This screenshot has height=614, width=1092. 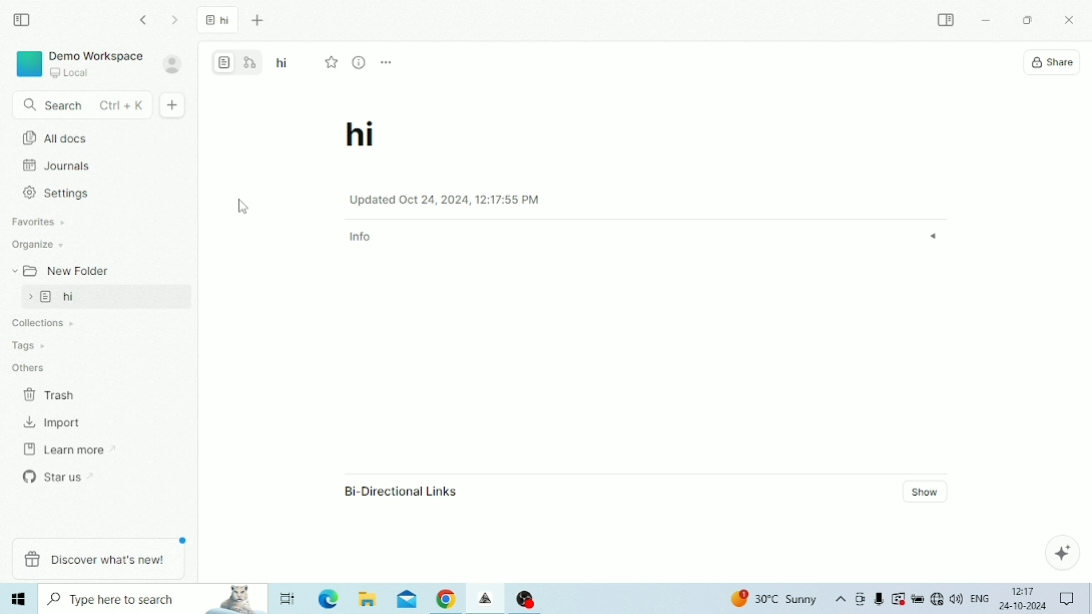 What do you see at coordinates (81, 106) in the screenshot?
I see `Search` at bounding box center [81, 106].